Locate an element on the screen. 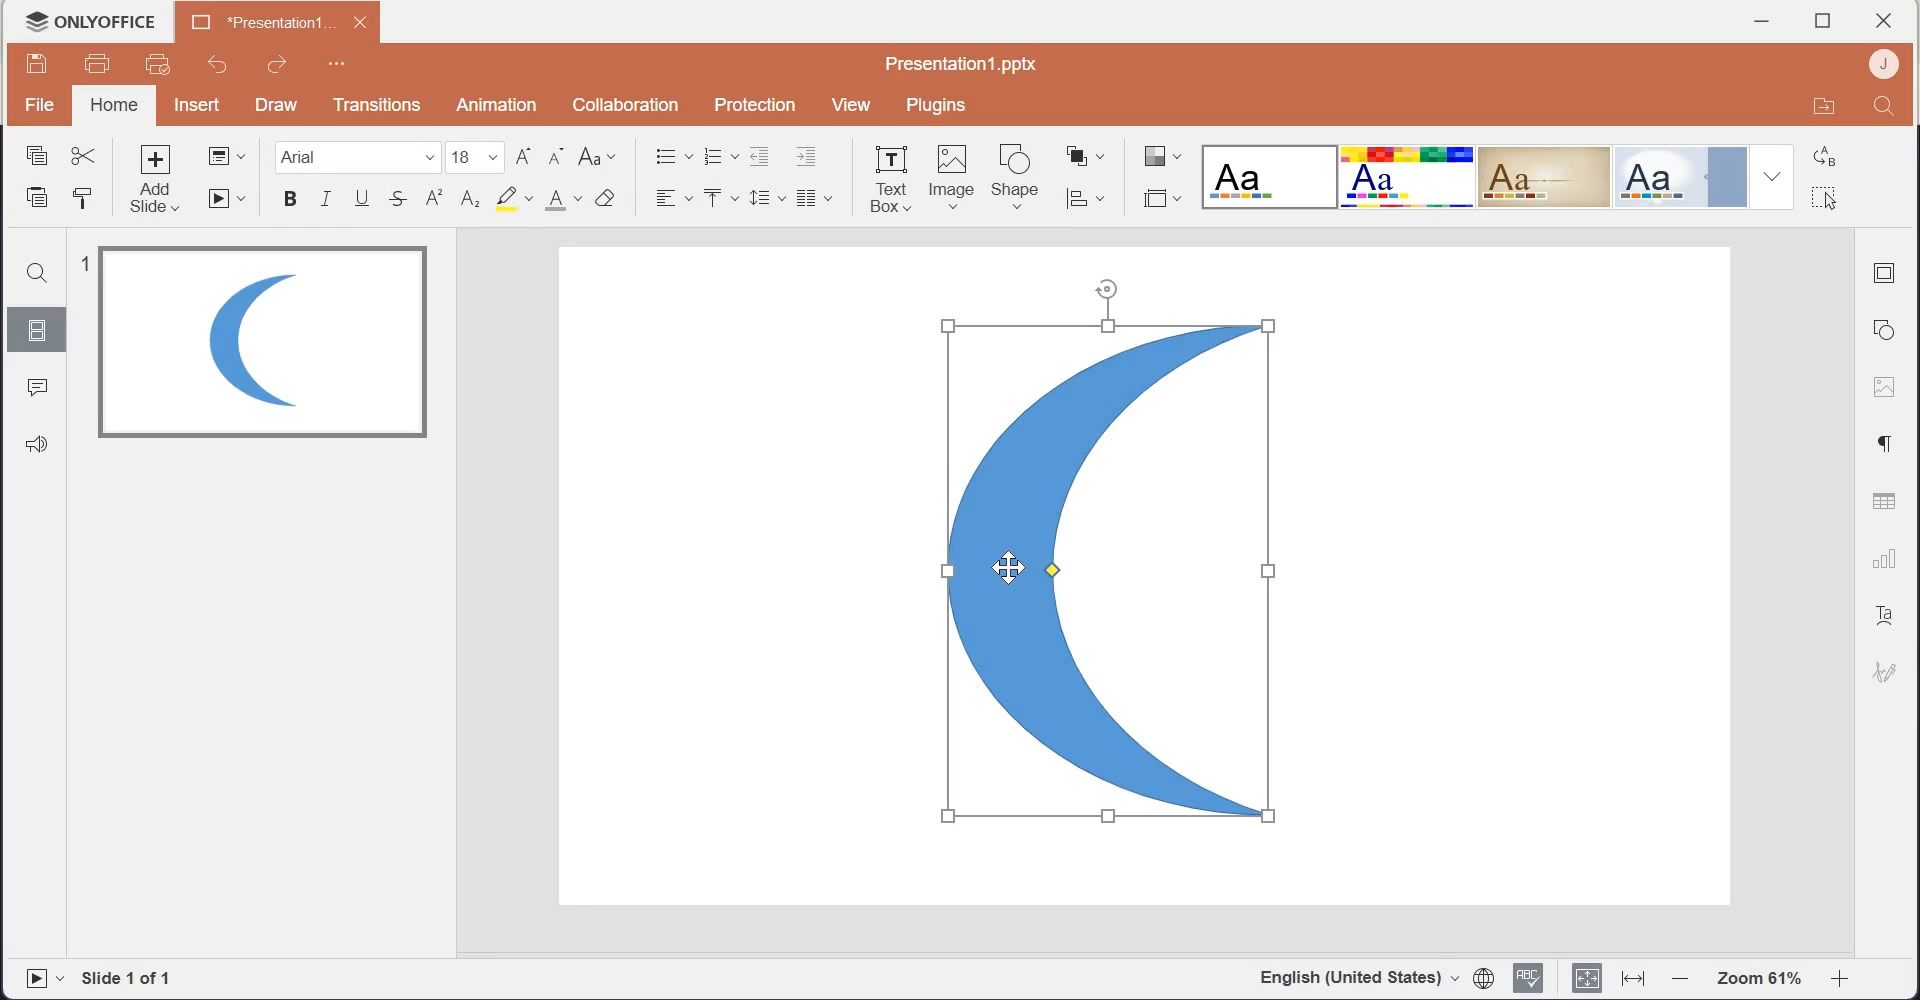 This screenshot has width=1920, height=1000. Cut is located at coordinates (85, 156).